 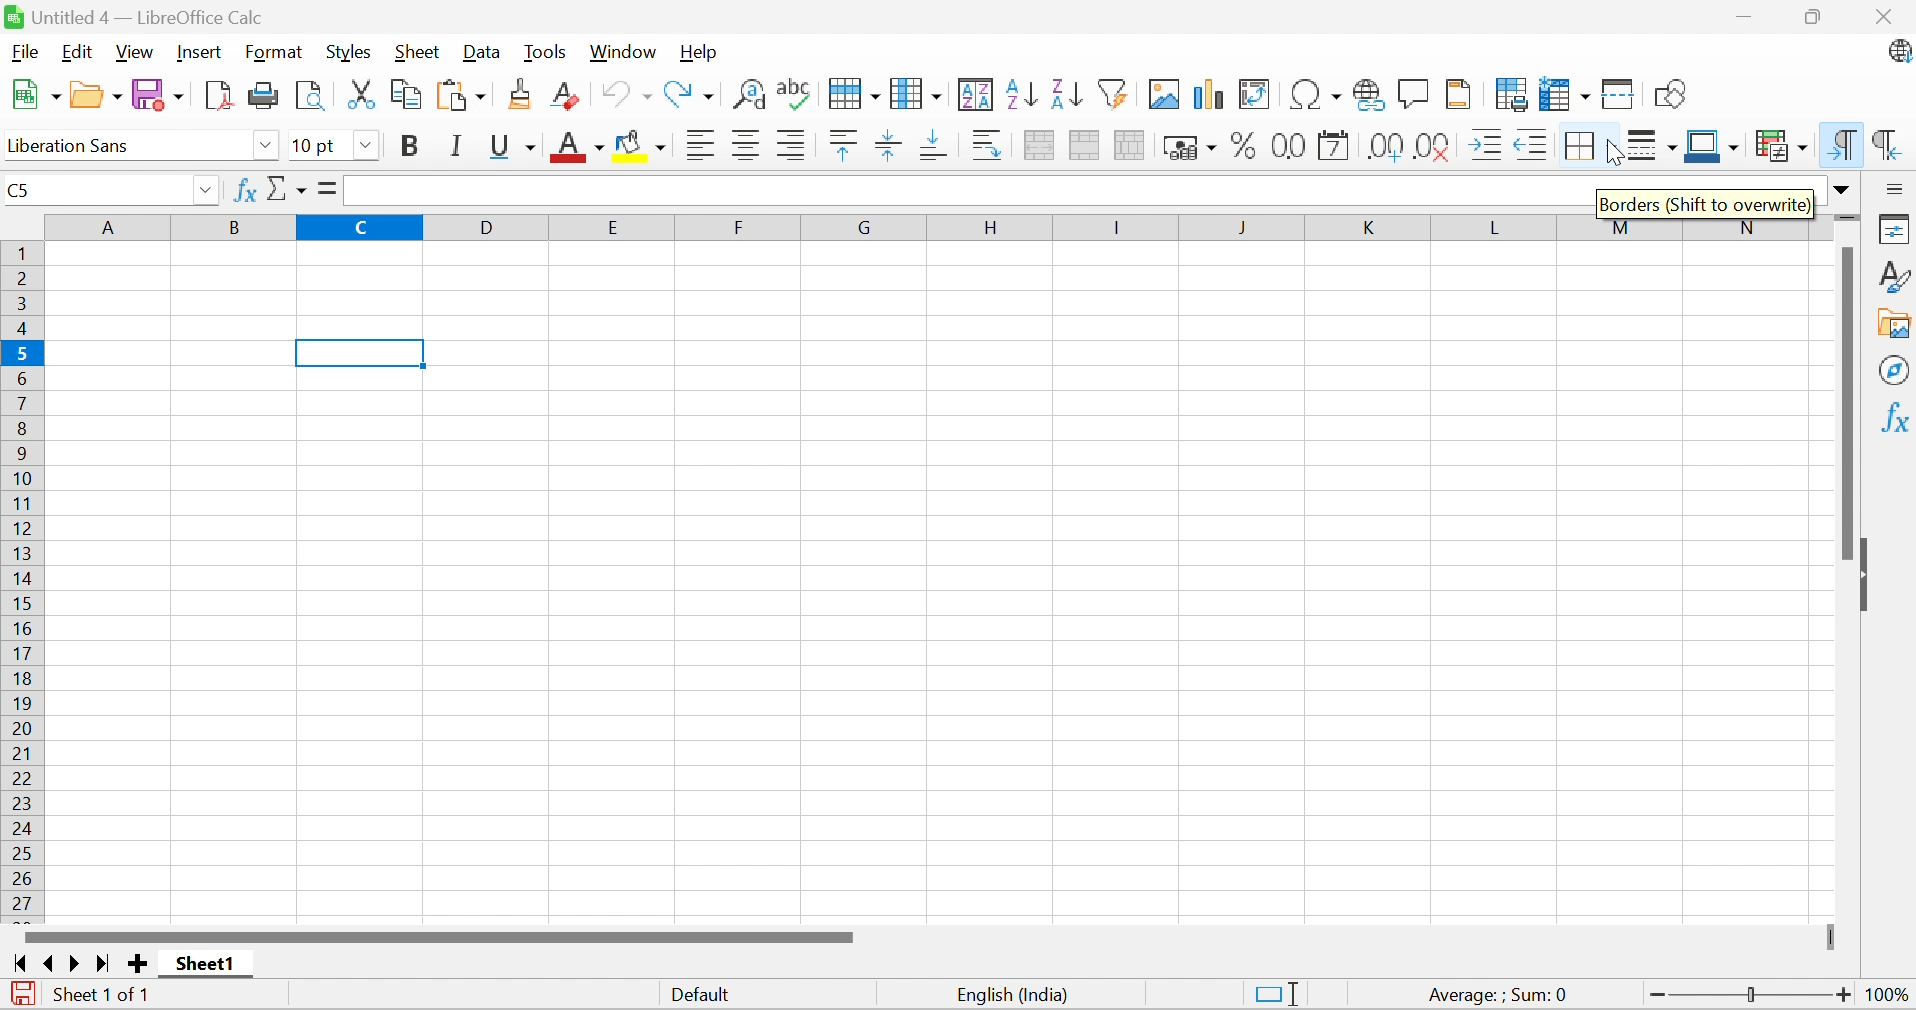 I want to click on Edit, so click(x=74, y=52).